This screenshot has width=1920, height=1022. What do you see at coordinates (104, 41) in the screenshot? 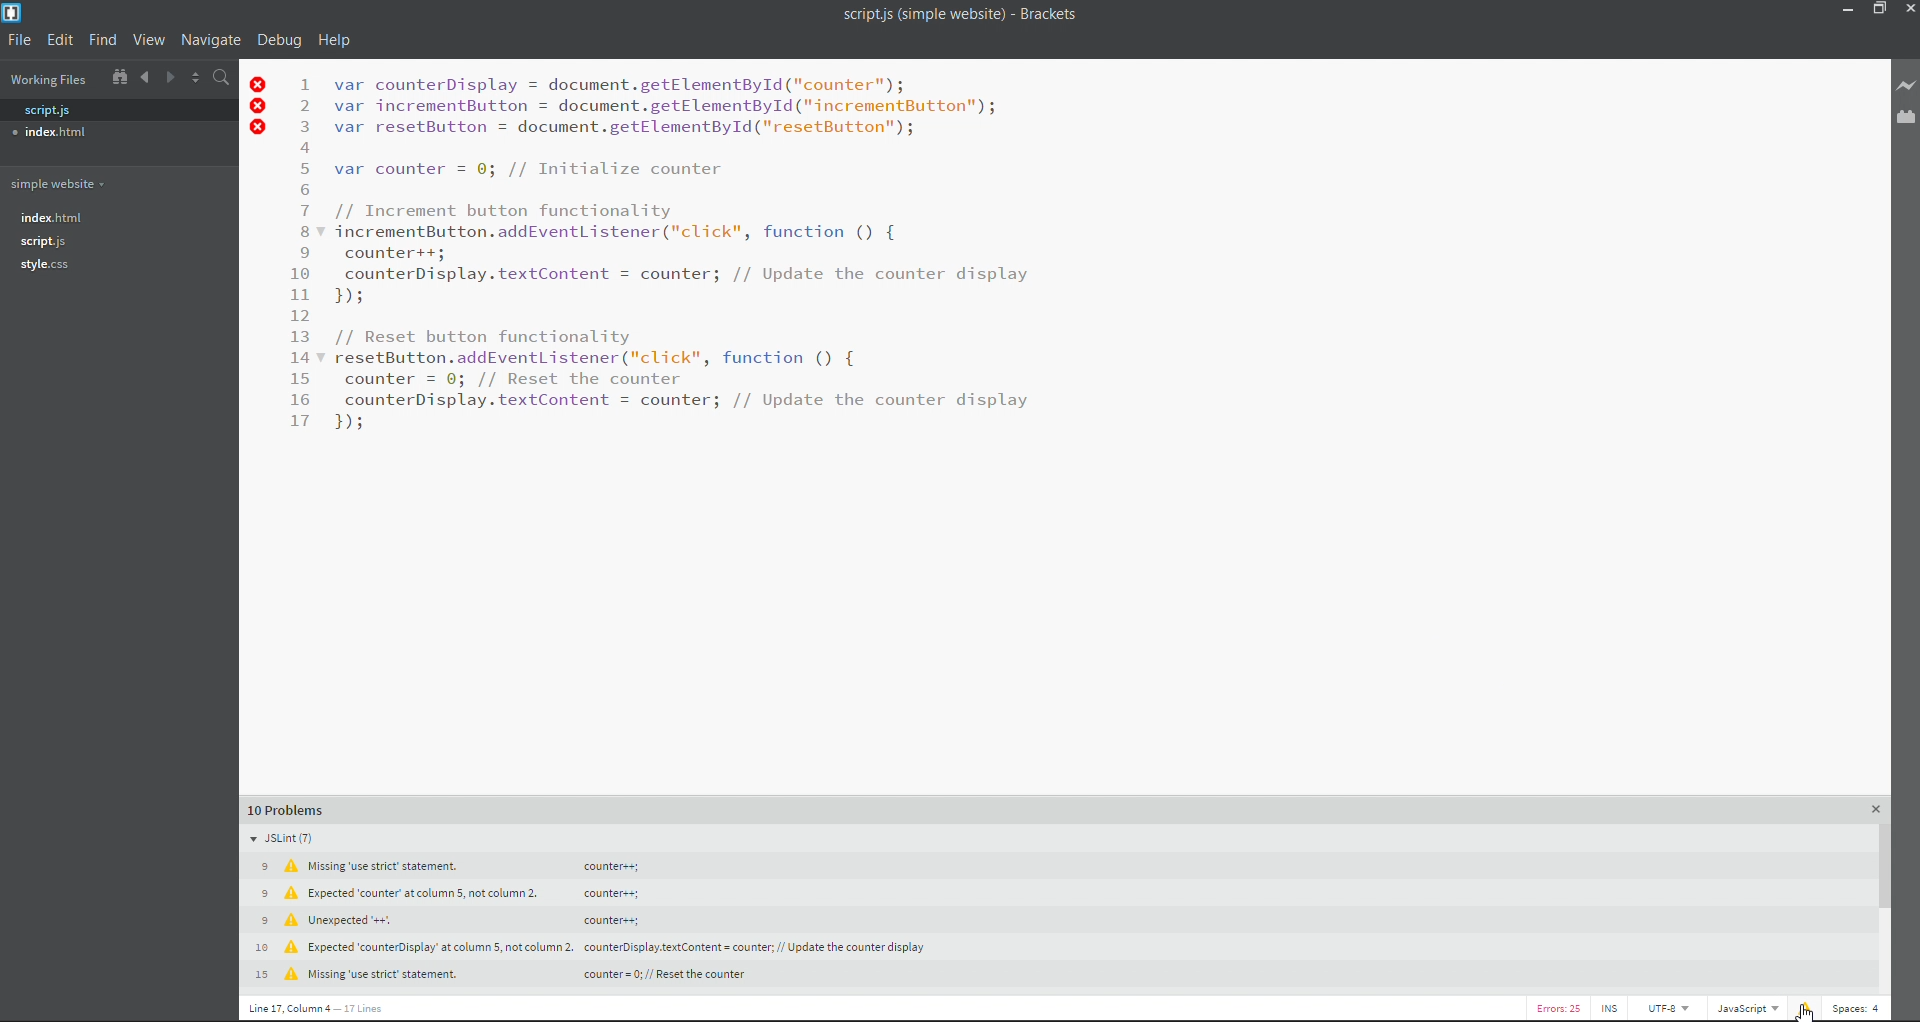
I see `find` at bounding box center [104, 41].